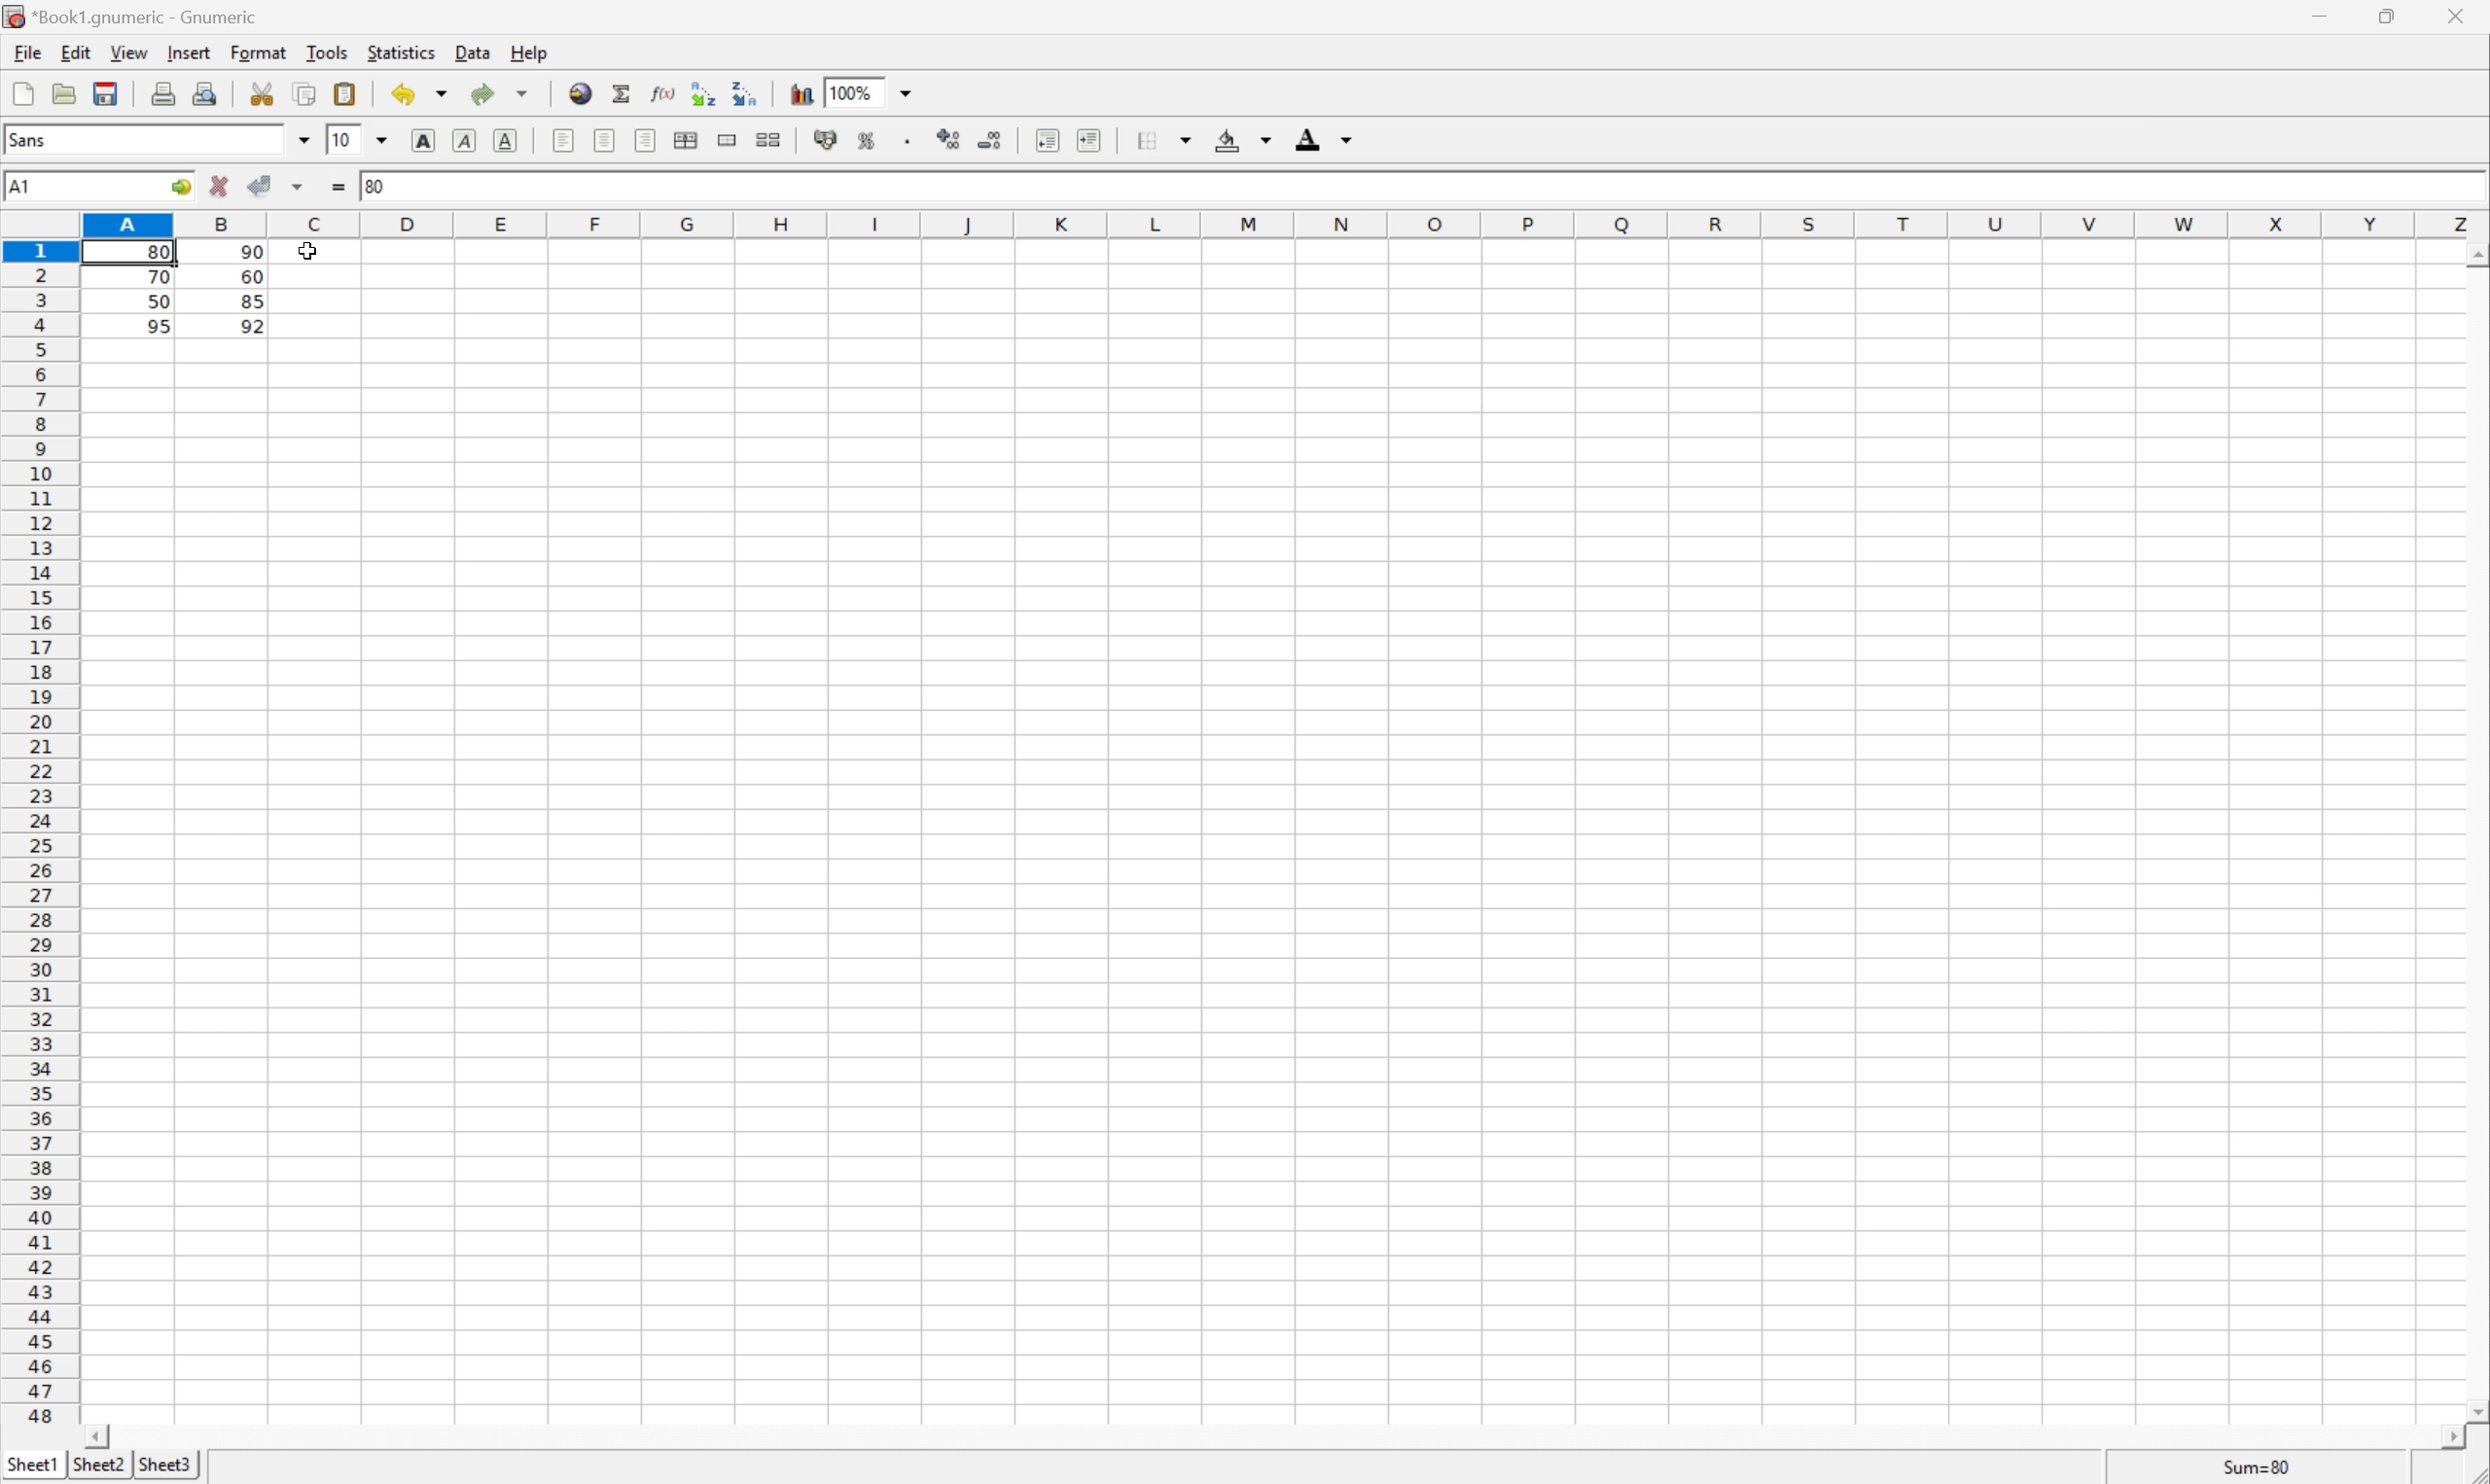 The height and width of the screenshot is (1484, 2490). Describe the element at coordinates (22, 89) in the screenshot. I see `Create a new workbook` at that location.